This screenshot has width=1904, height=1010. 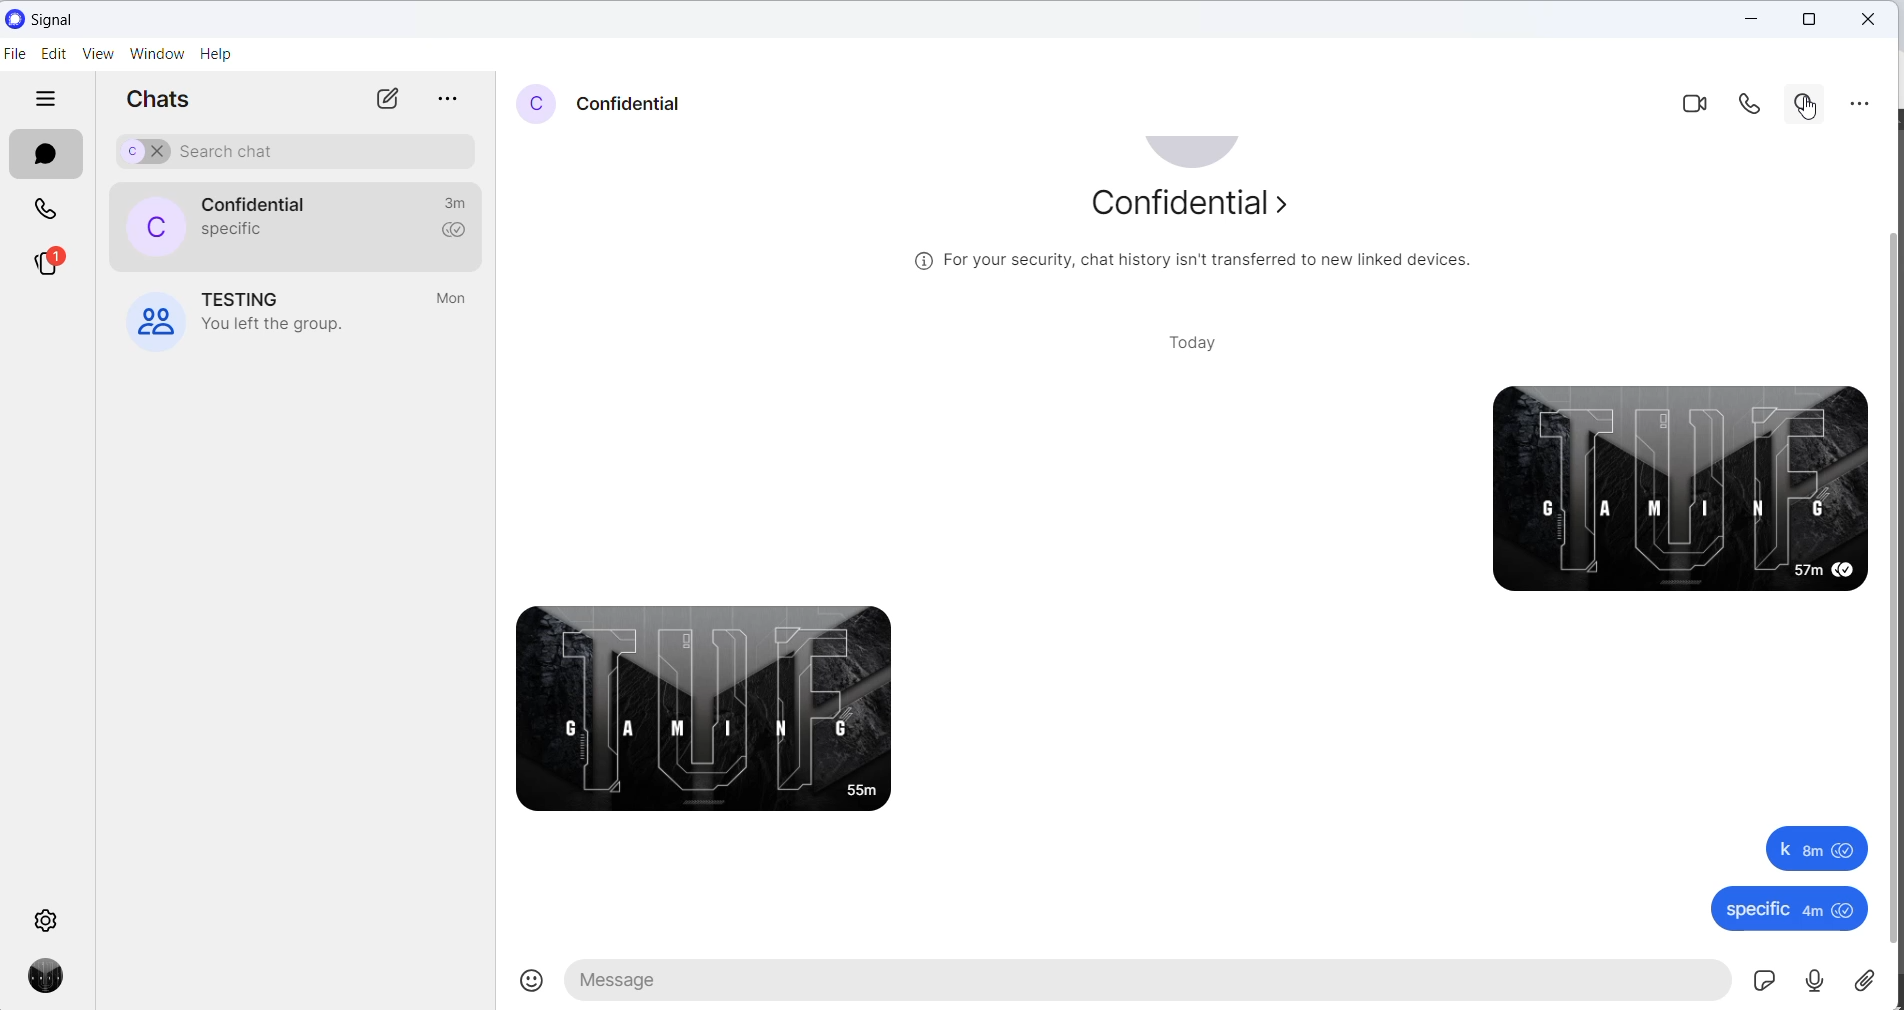 I want to click on k, so click(x=1799, y=845).